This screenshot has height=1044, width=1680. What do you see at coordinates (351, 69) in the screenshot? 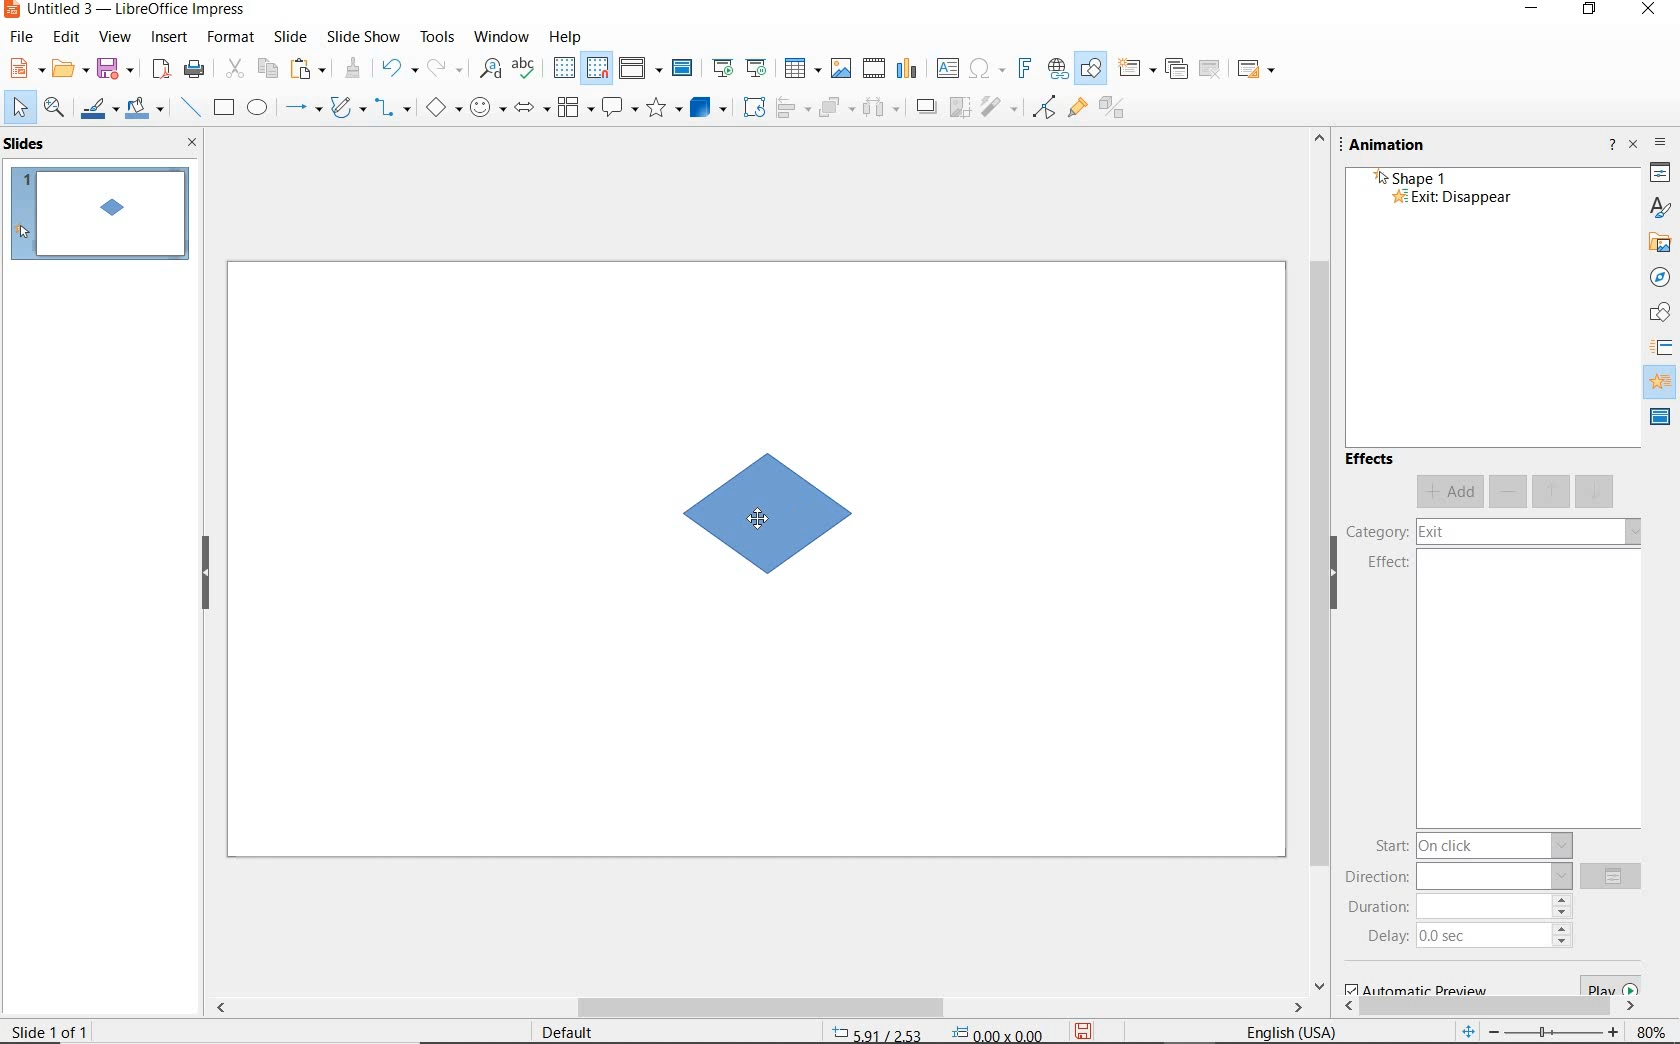
I see `clone formatting` at bounding box center [351, 69].